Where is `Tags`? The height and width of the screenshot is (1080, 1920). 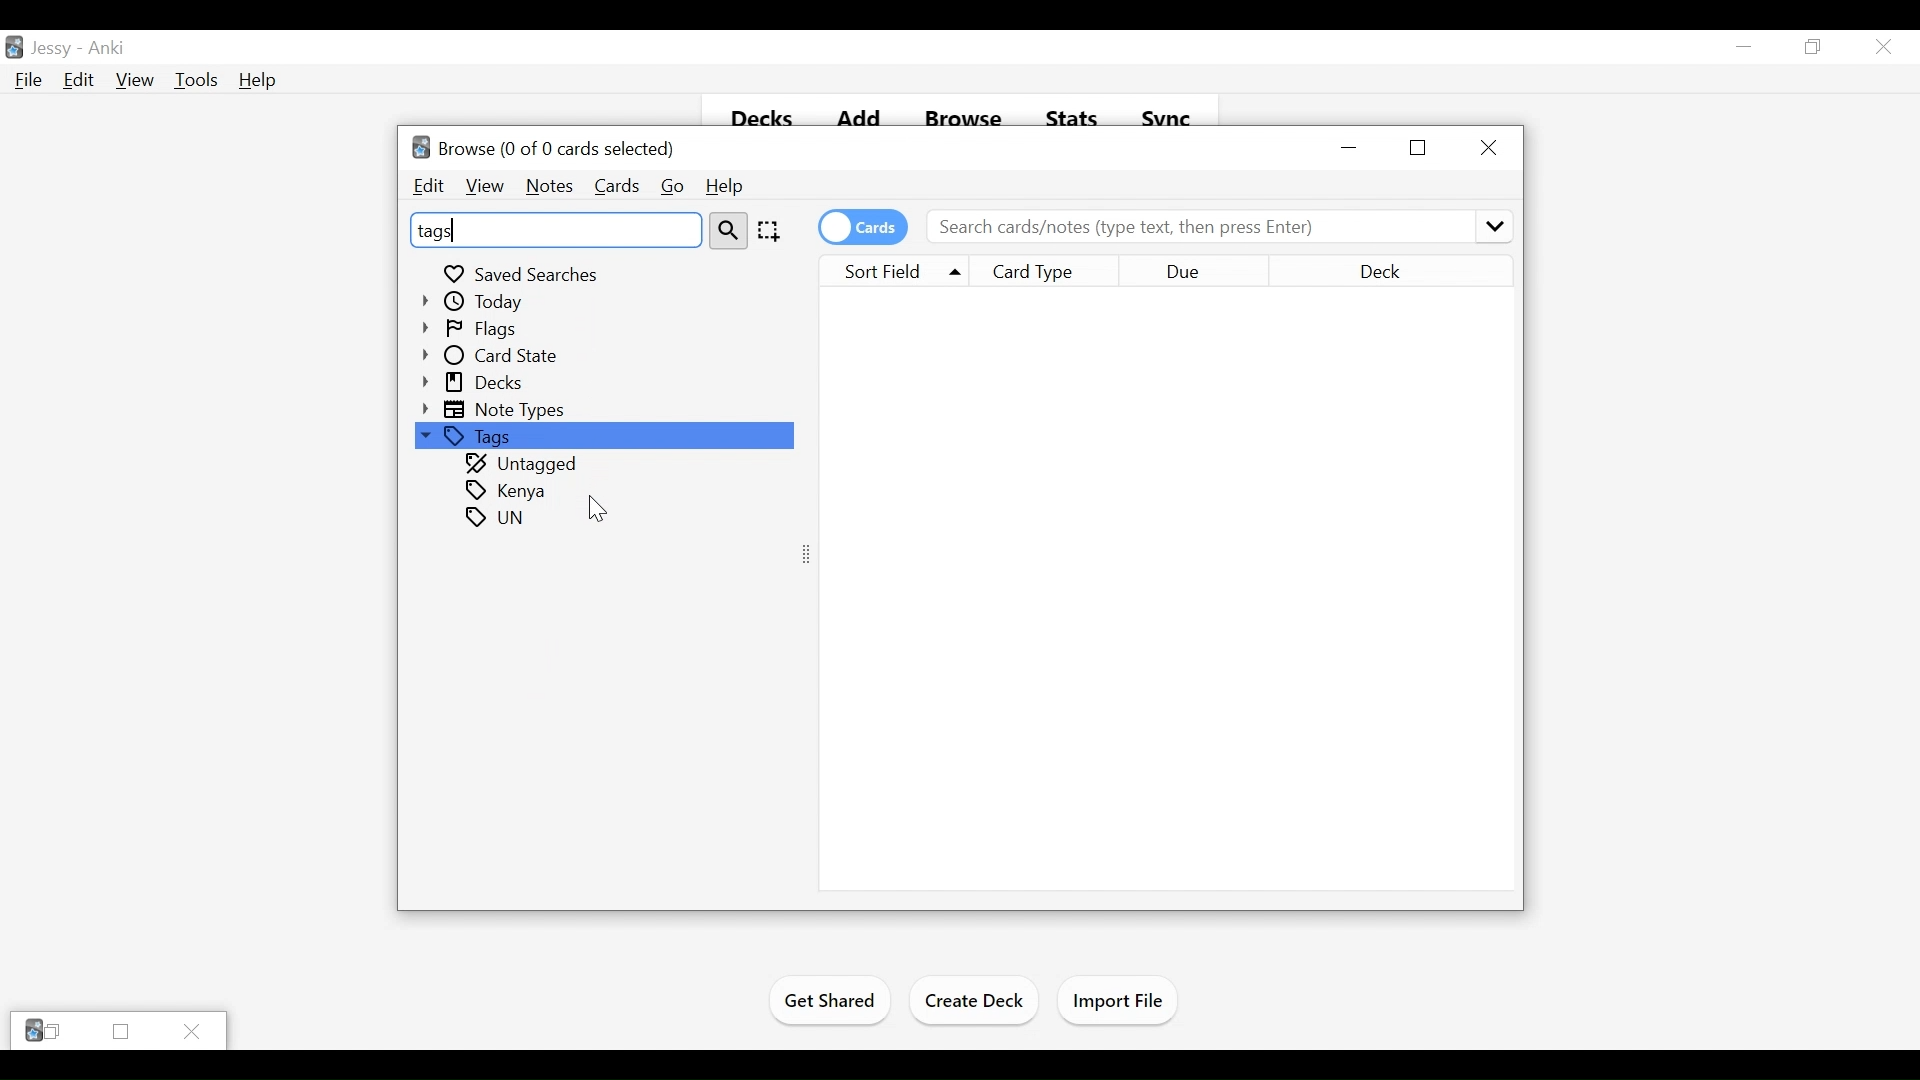 Tags is located at coordinates (602, 437).